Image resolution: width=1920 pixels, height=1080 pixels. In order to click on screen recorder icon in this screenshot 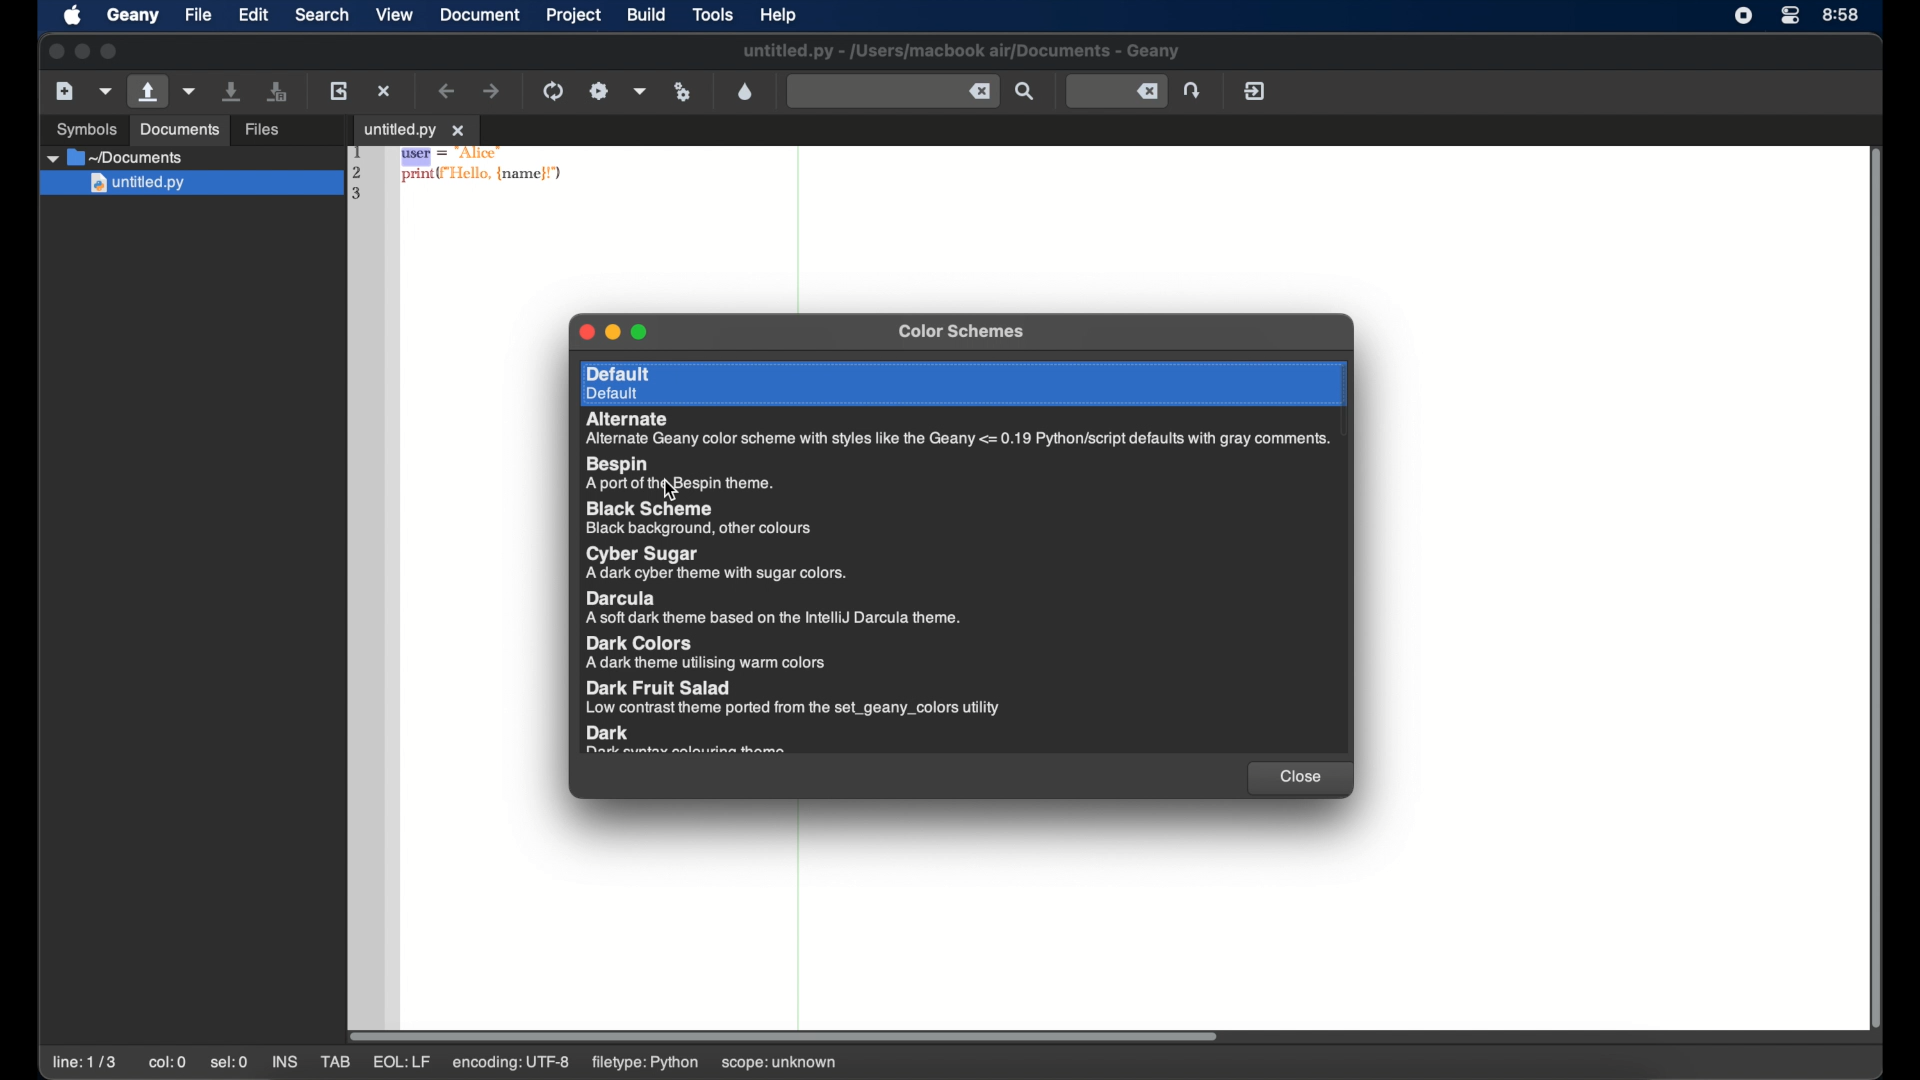, I will do `click(1745, 16)`.